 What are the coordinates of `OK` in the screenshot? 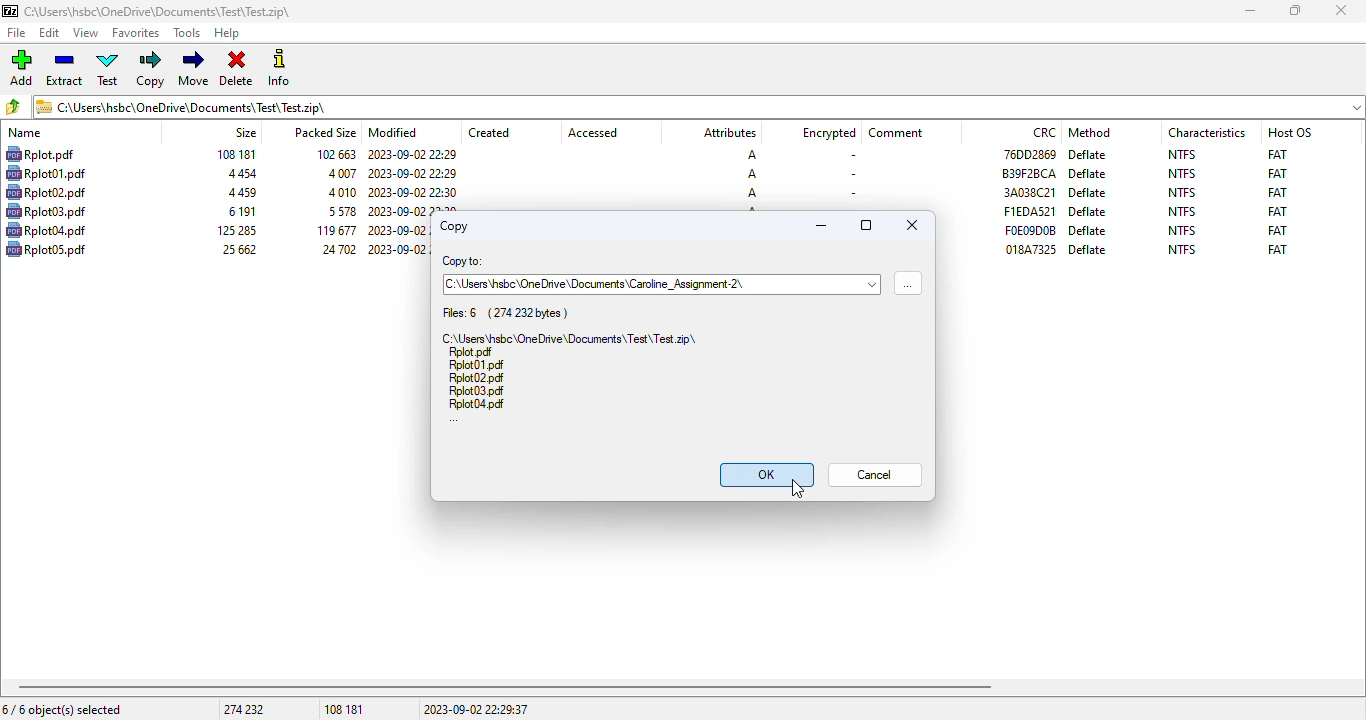 It's located at (766, 475).